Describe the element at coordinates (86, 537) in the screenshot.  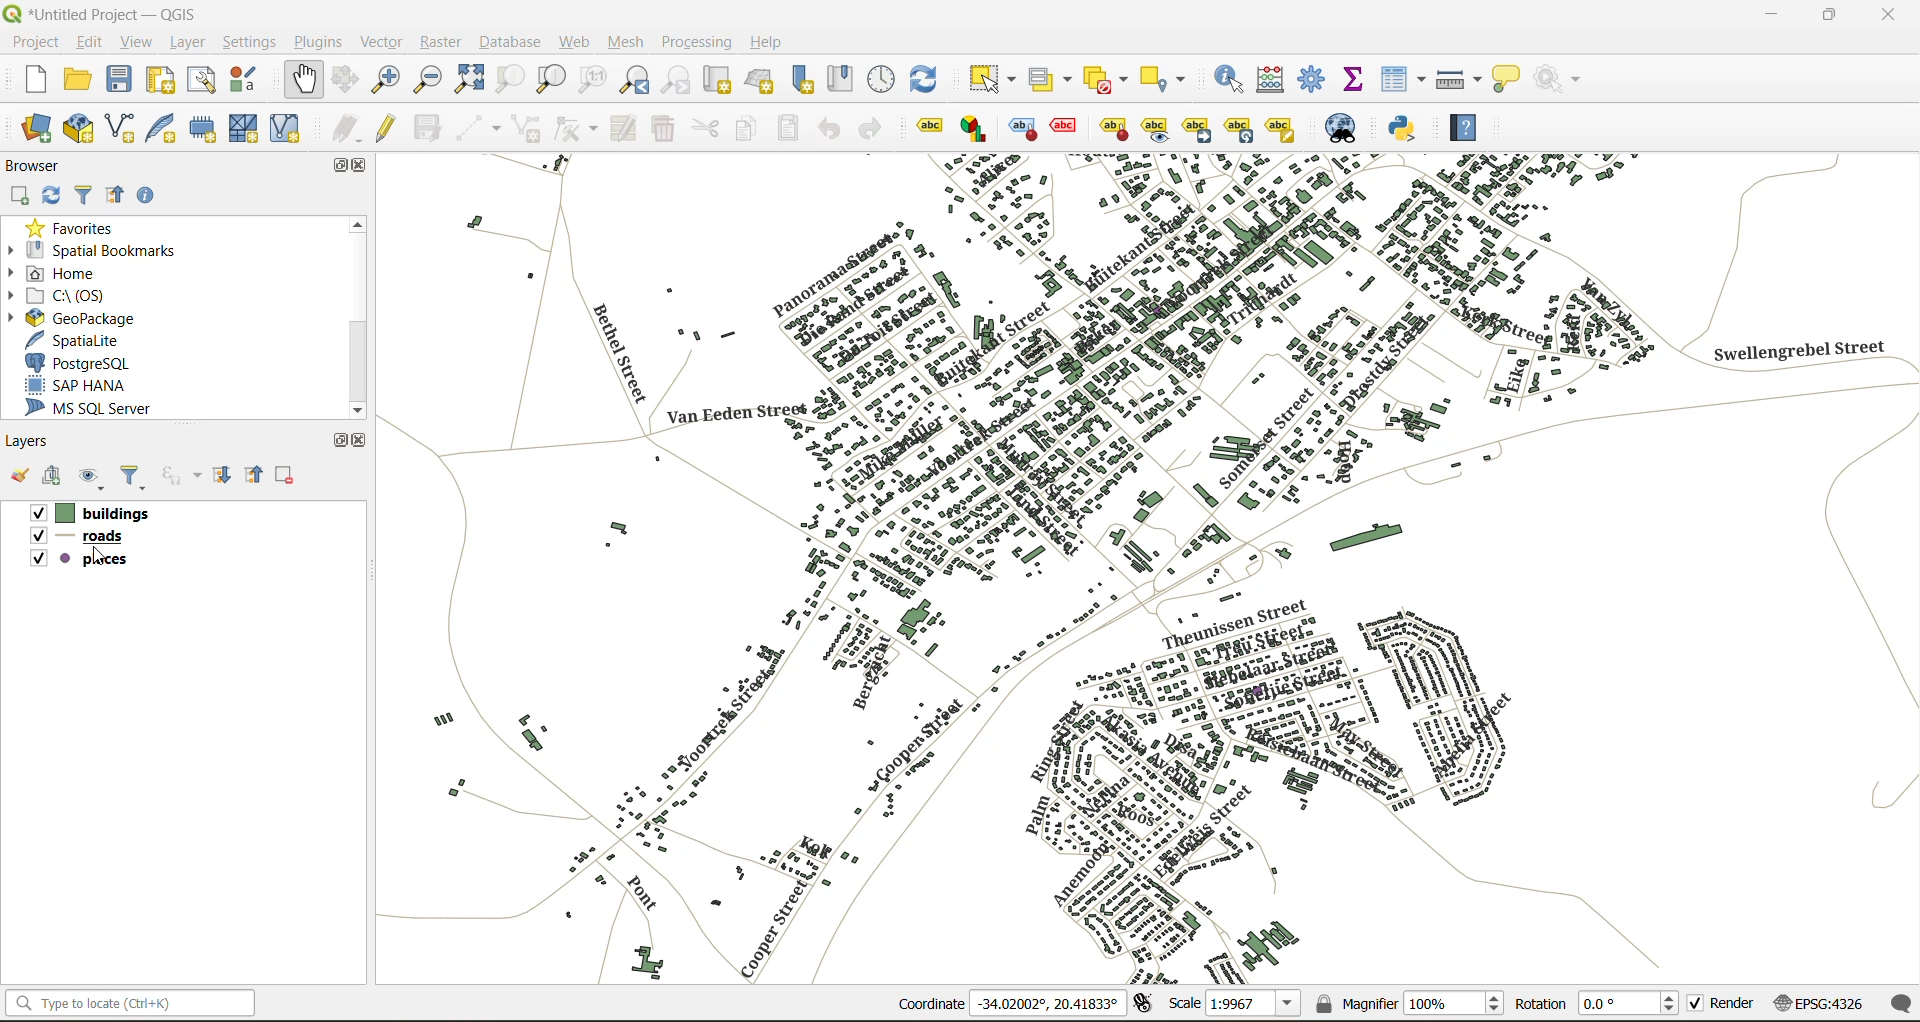
I see `roads layer` at that location.